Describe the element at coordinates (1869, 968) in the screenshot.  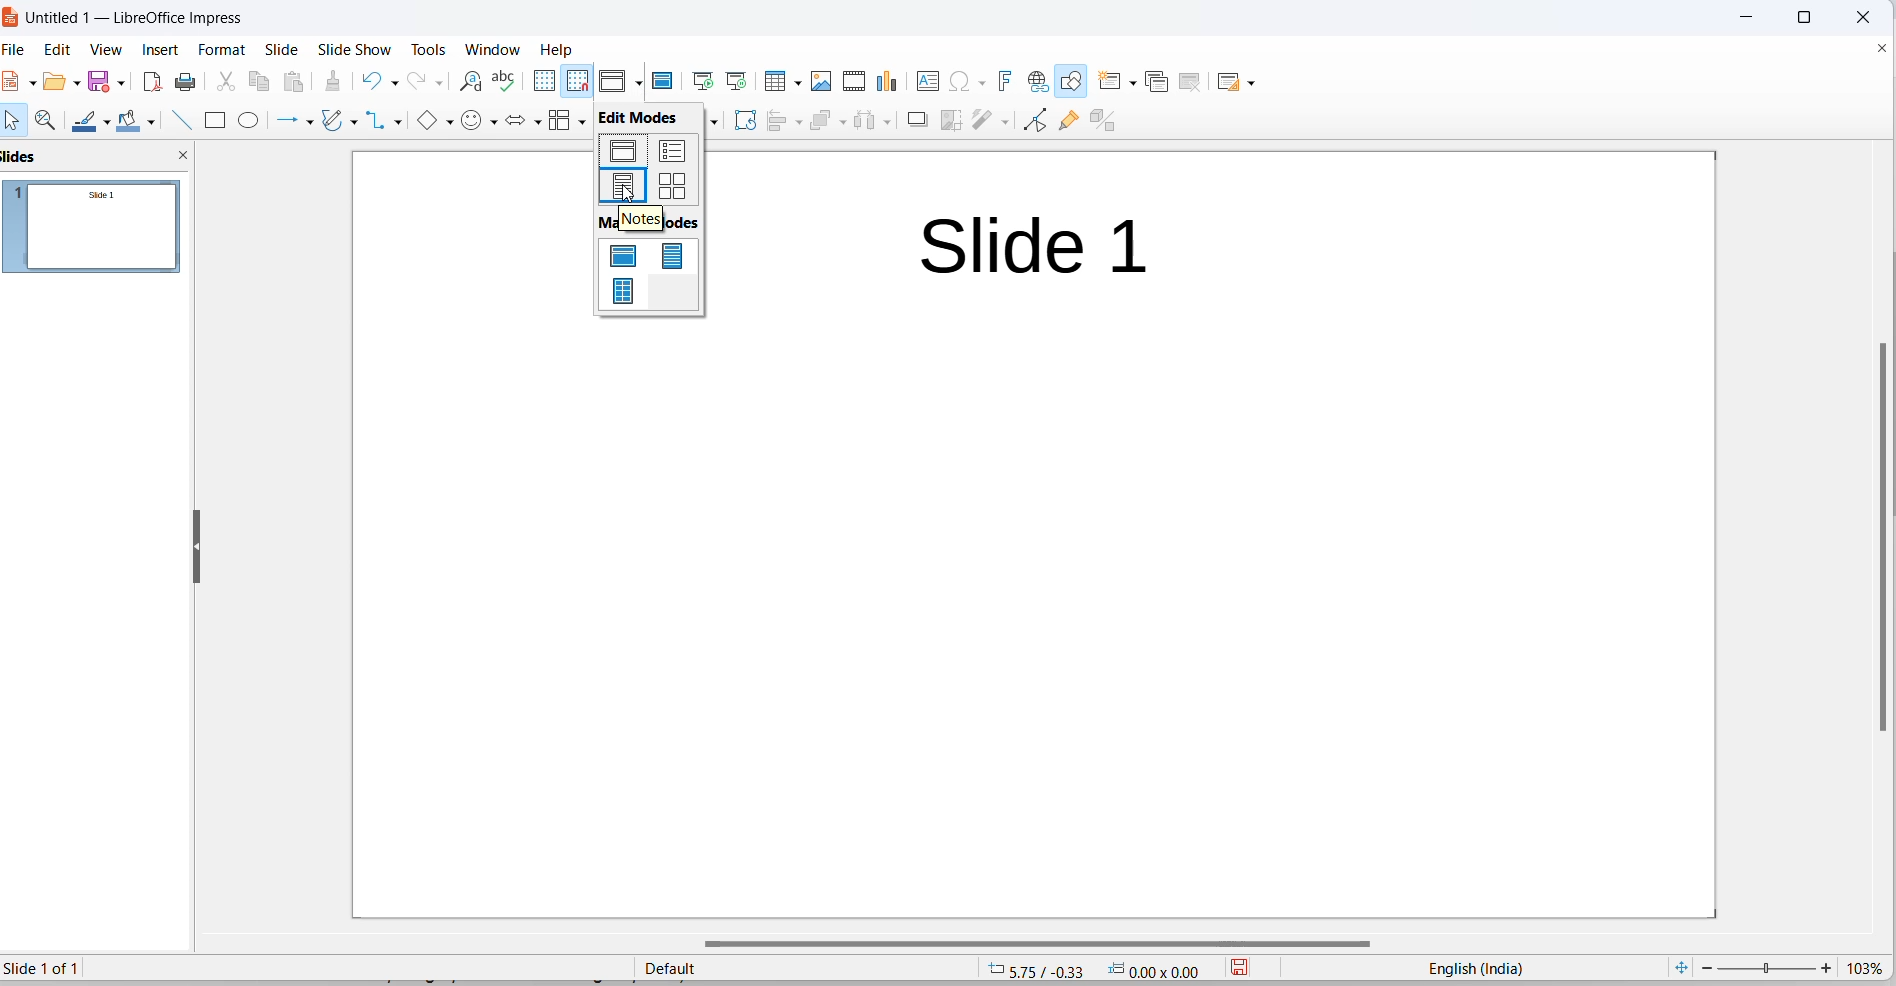
I see `zoom percentage` at that location.